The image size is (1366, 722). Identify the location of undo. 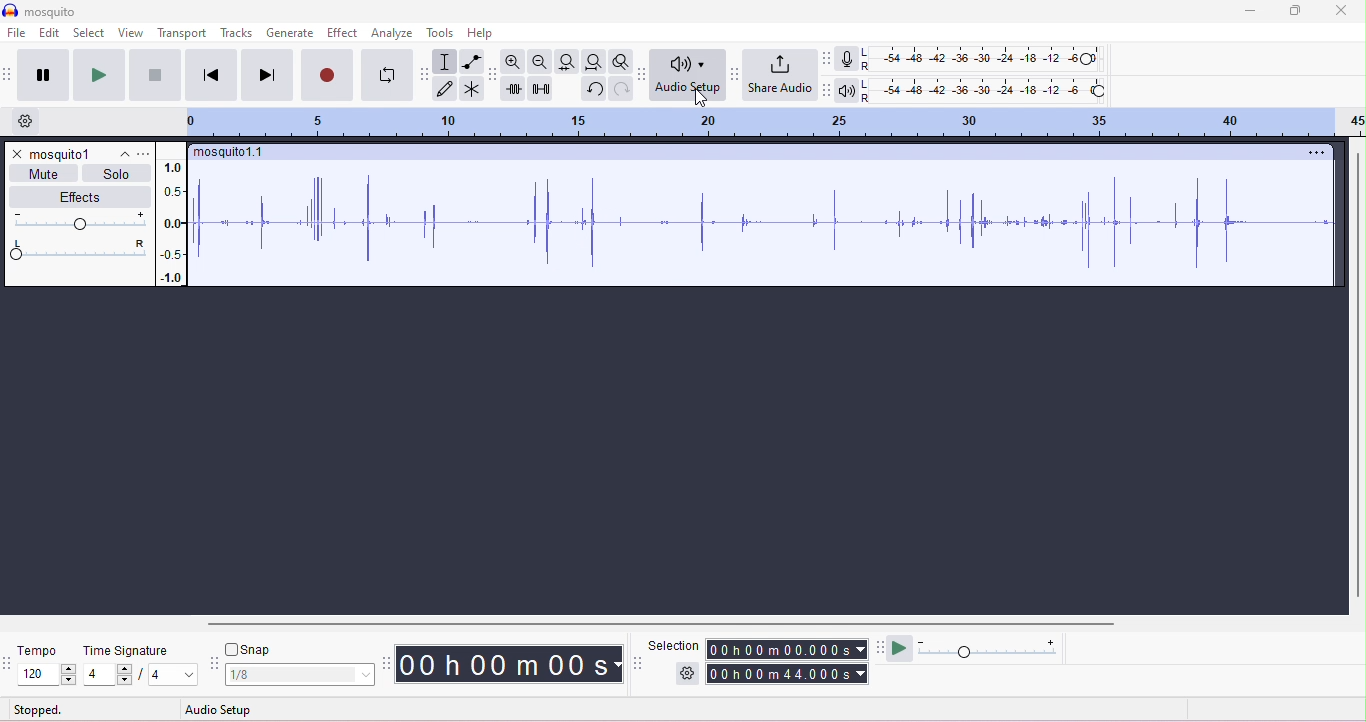
(593, 89).